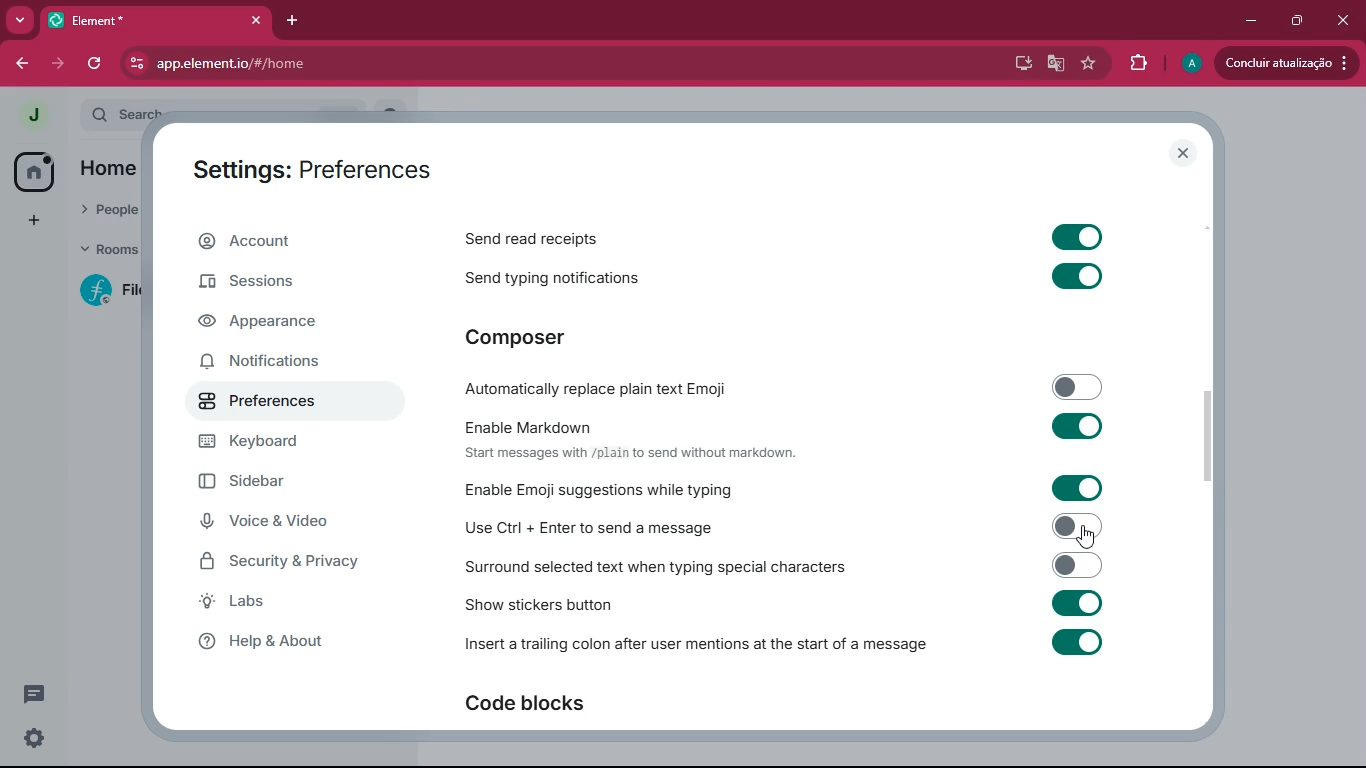  I want to click on text, so click(629, 453).